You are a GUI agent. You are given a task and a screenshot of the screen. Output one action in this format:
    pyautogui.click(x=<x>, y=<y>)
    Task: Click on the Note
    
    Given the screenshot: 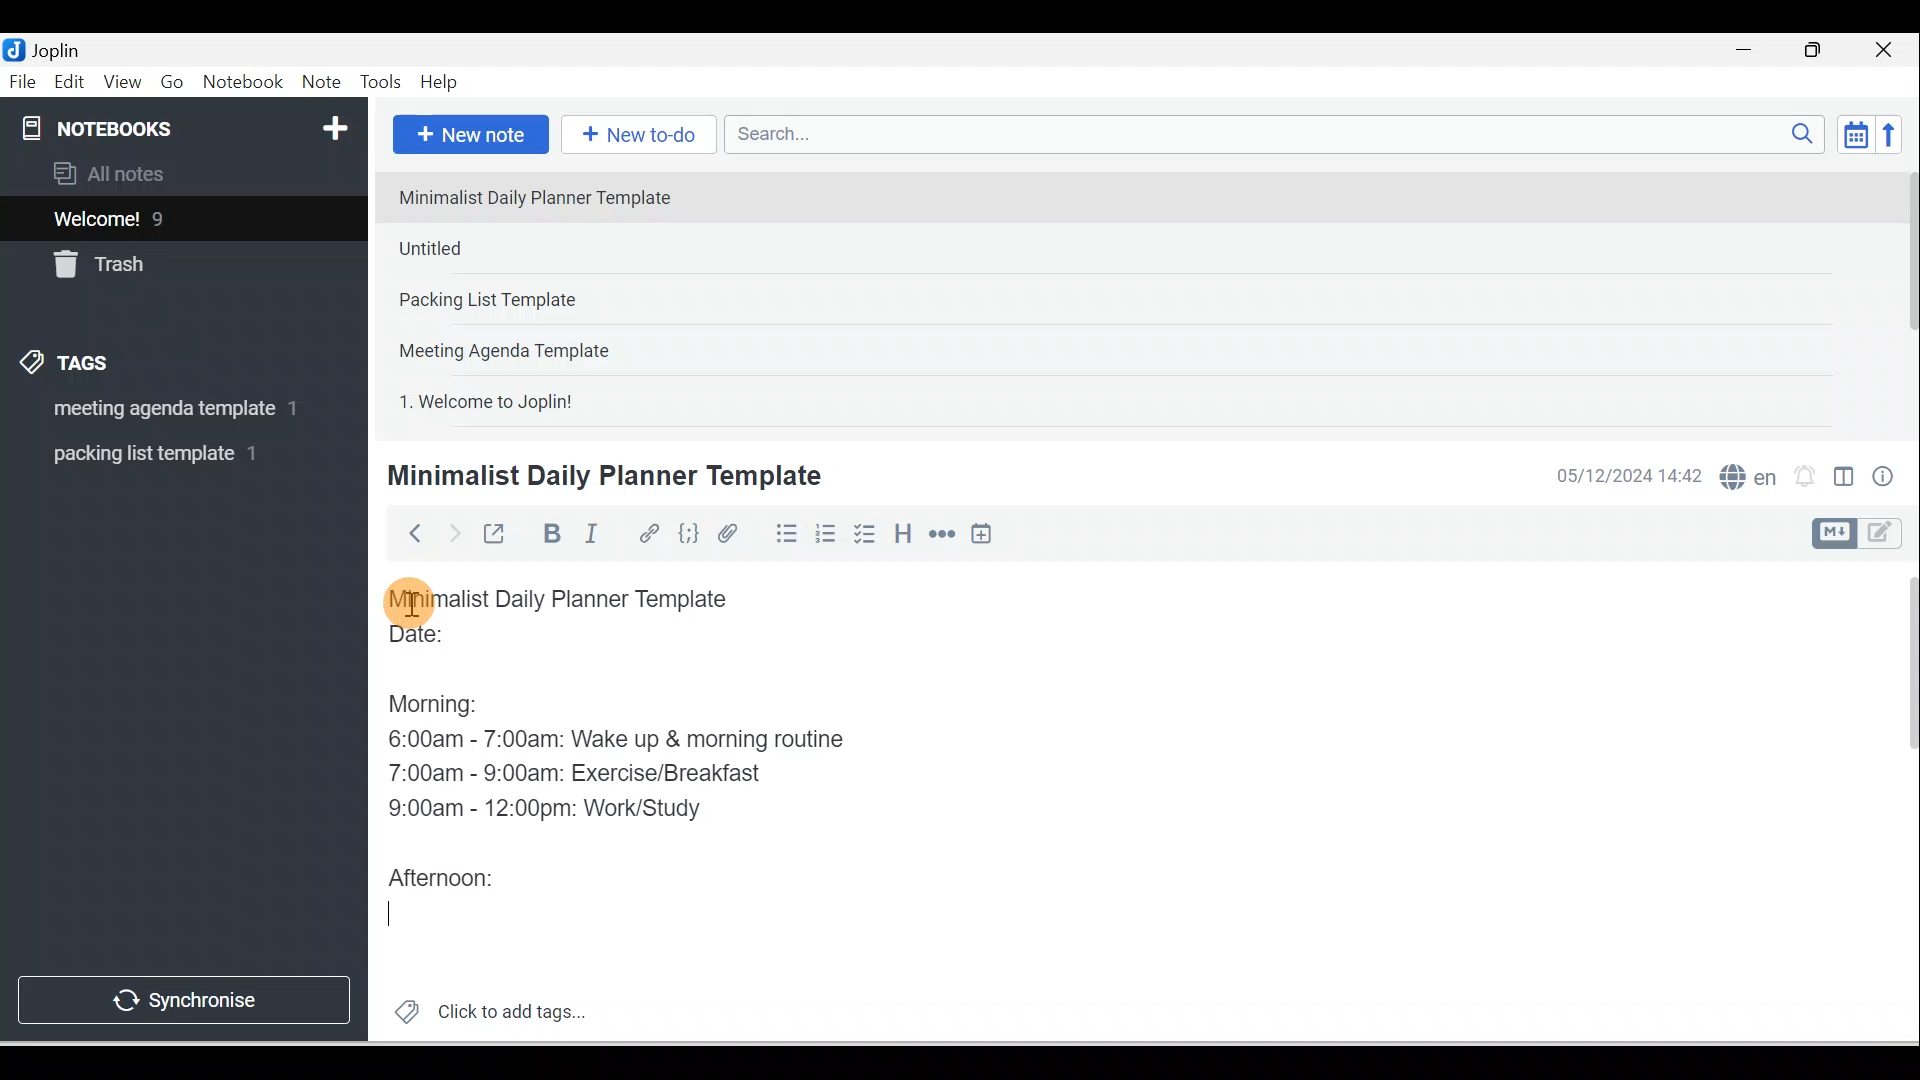 What is the action you would take?
    pyautogui.click(x=319, y=83)
    